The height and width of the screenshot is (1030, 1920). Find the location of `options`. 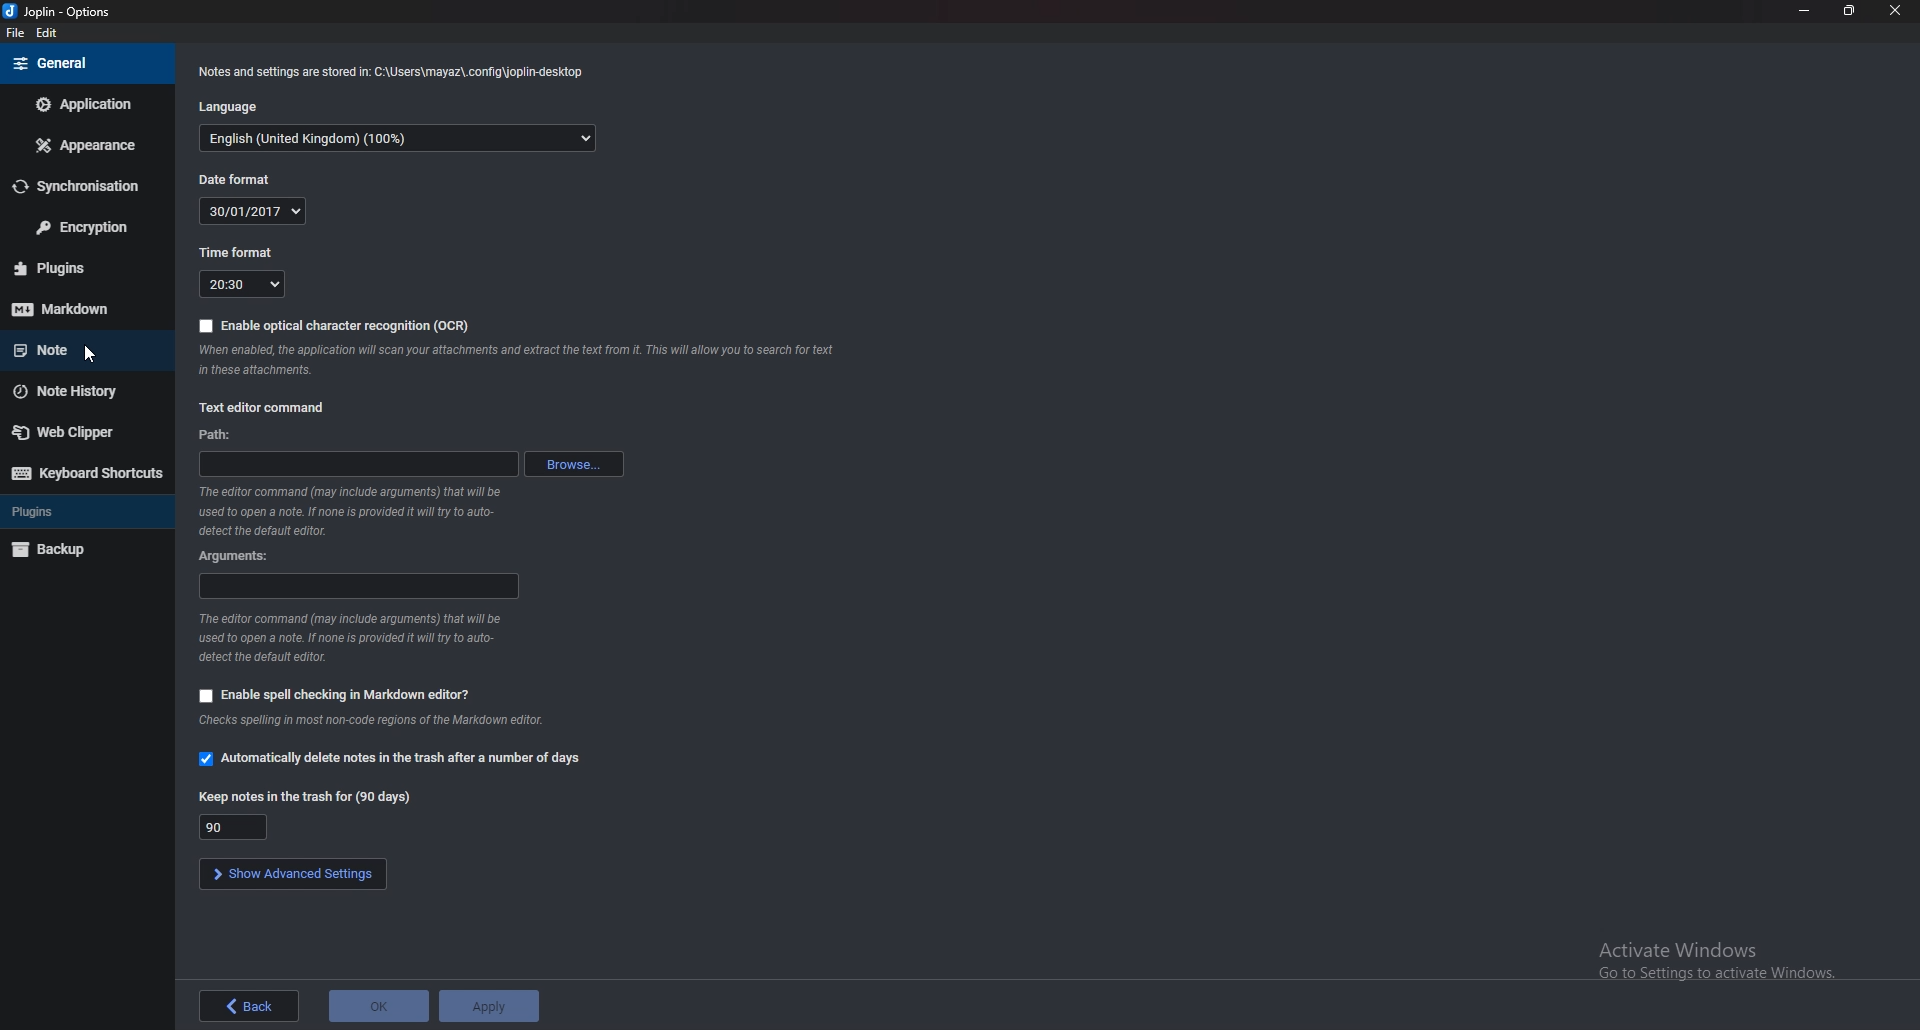

options is located at coordinates (67, 11).